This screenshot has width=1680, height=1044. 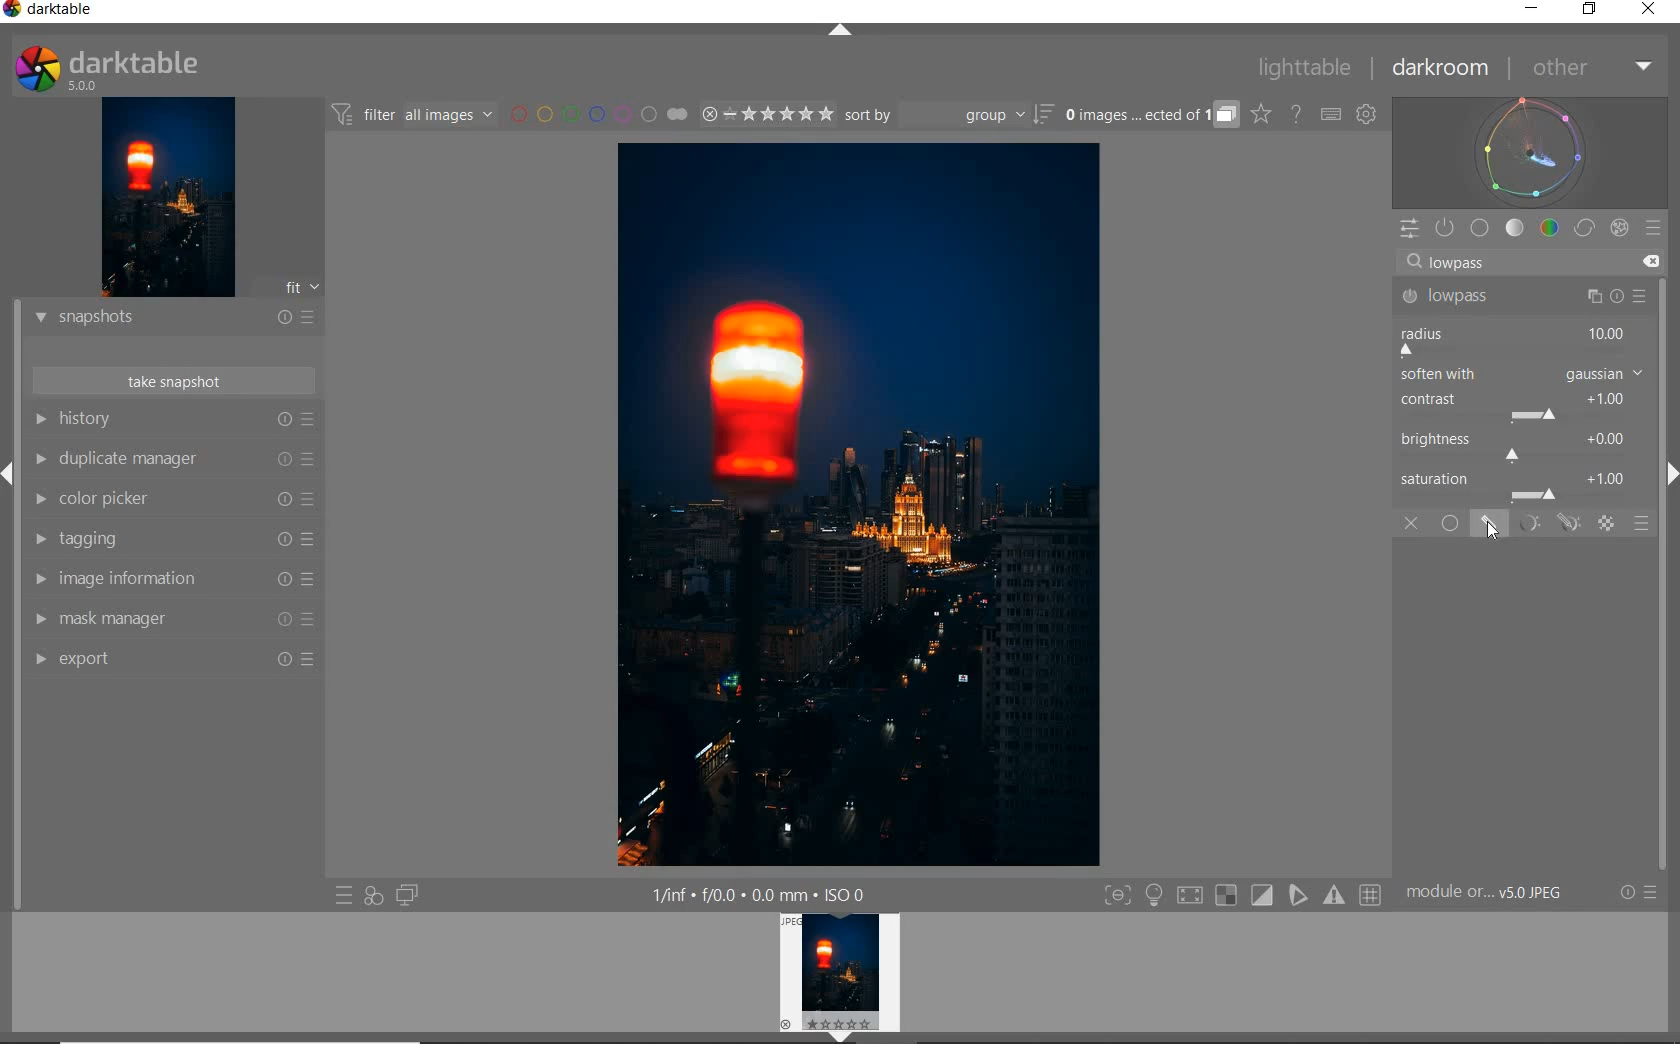 What do you see at coordinates (1444, 69) in the screenshot?
I see `DARKROOM` at bounding box center [1444, 69].